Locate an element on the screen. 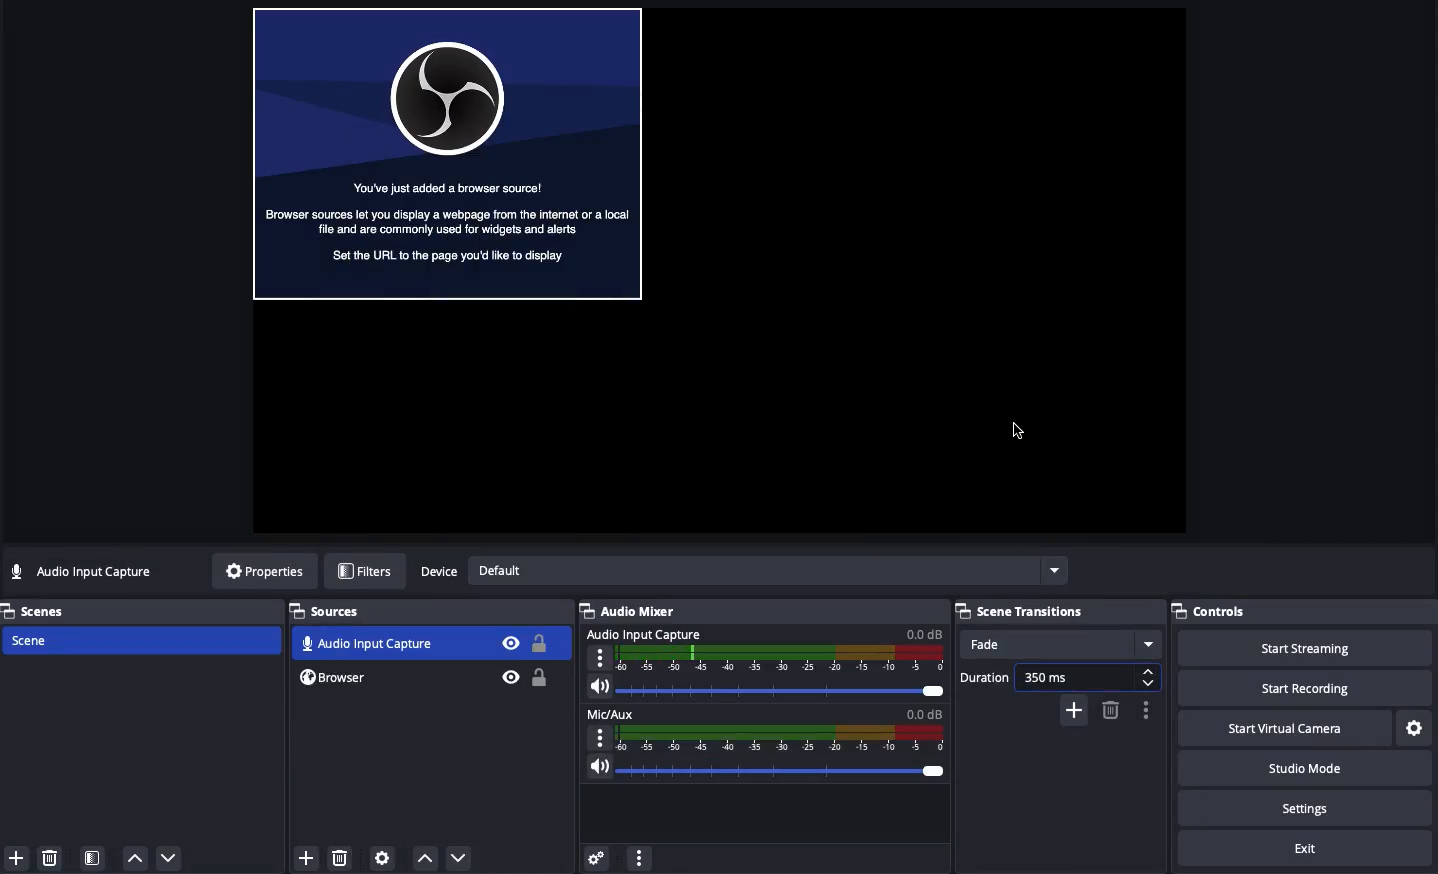 This screenshot has height=874, width=1438. Settings is located at coordinates (1415, 729).